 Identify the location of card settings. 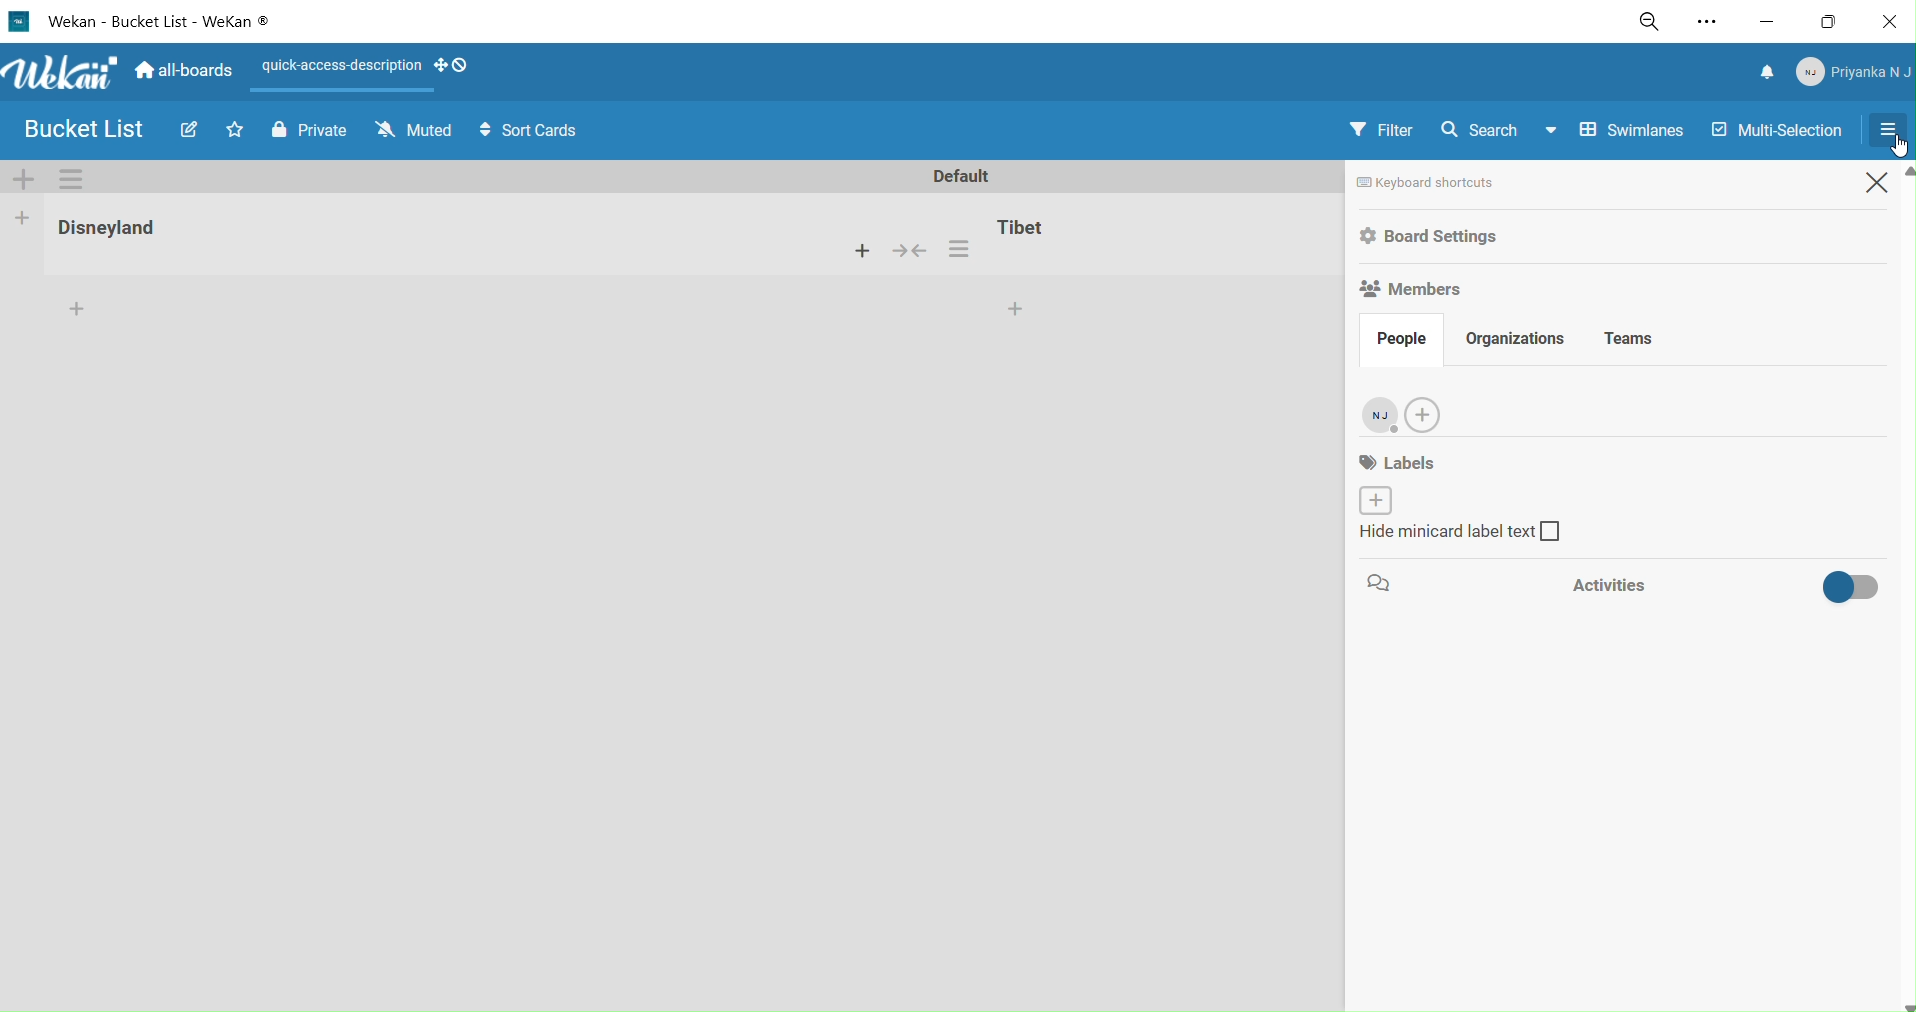
(959, 255).